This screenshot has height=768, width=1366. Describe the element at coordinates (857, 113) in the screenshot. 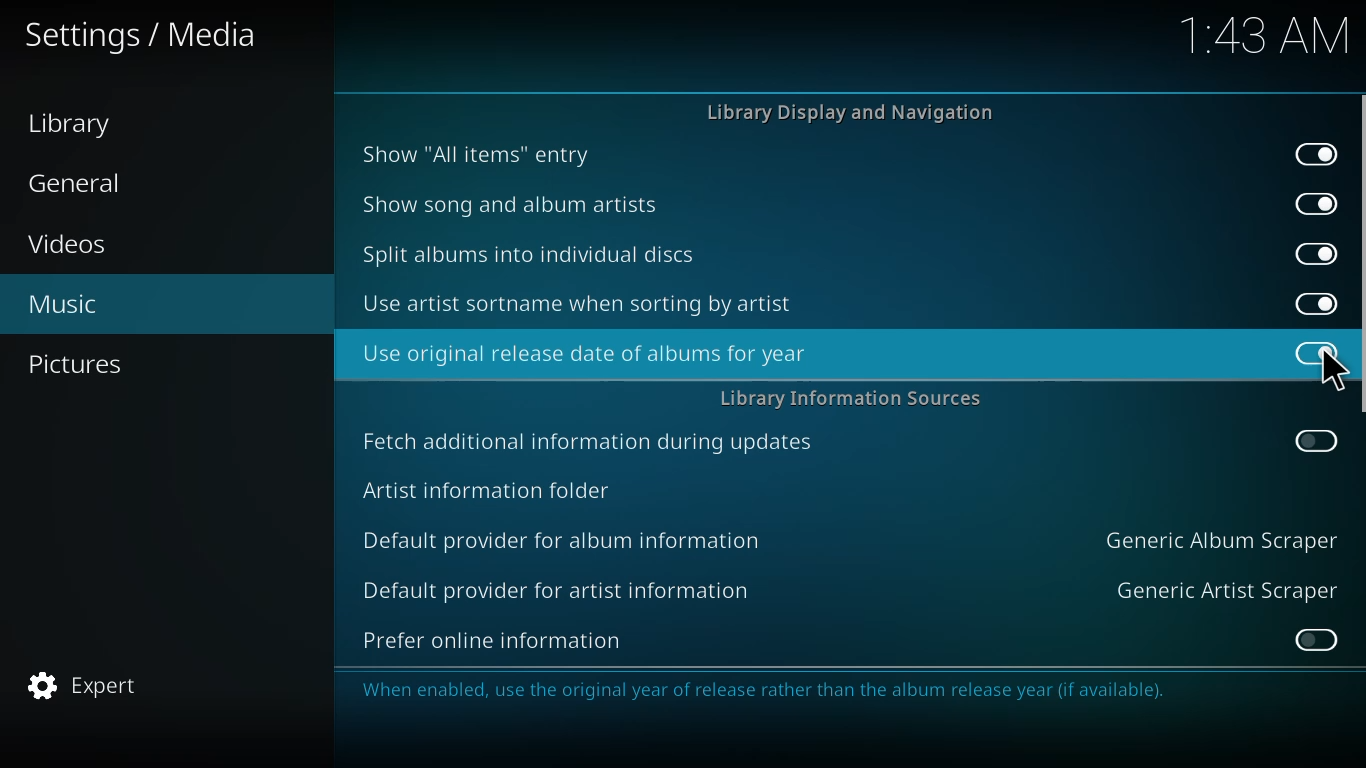

I see `library display ` at that location.